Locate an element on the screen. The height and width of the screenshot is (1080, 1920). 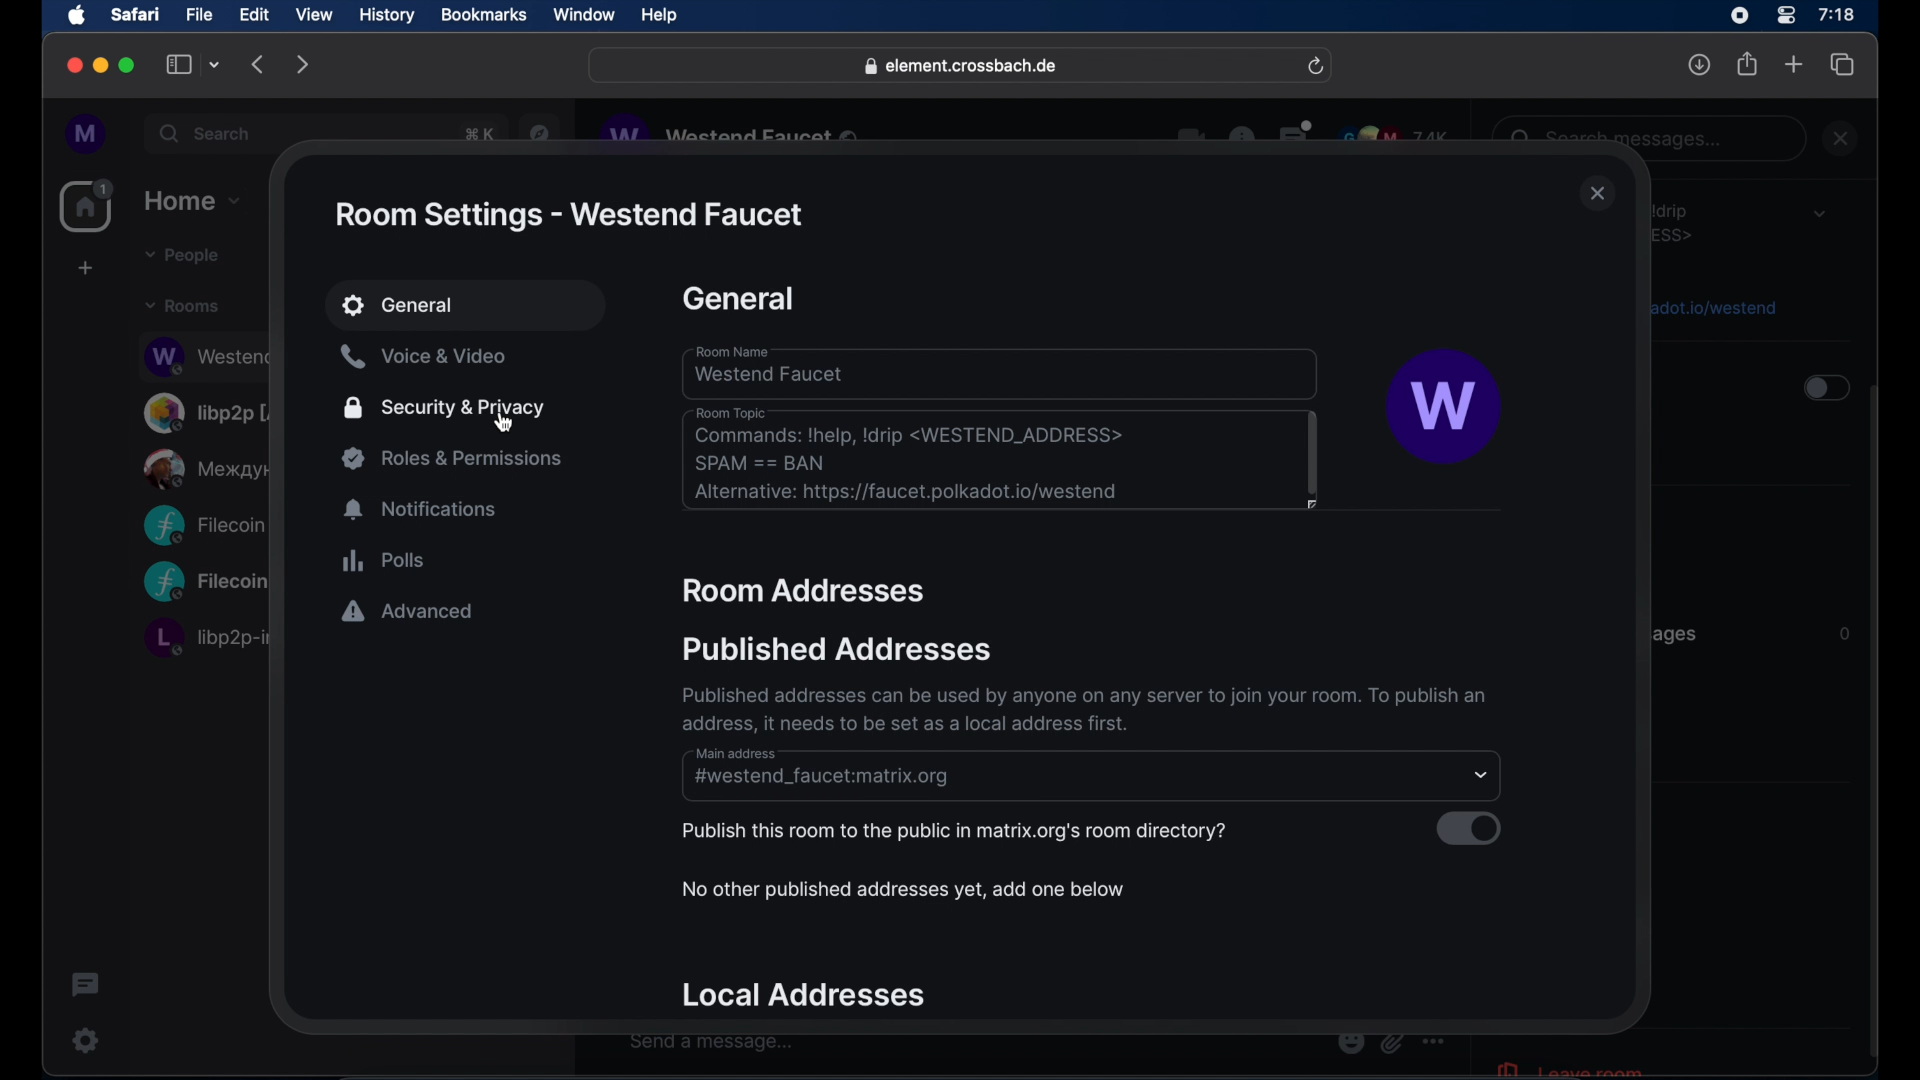
room topic is located at coordinates (1002, 462).